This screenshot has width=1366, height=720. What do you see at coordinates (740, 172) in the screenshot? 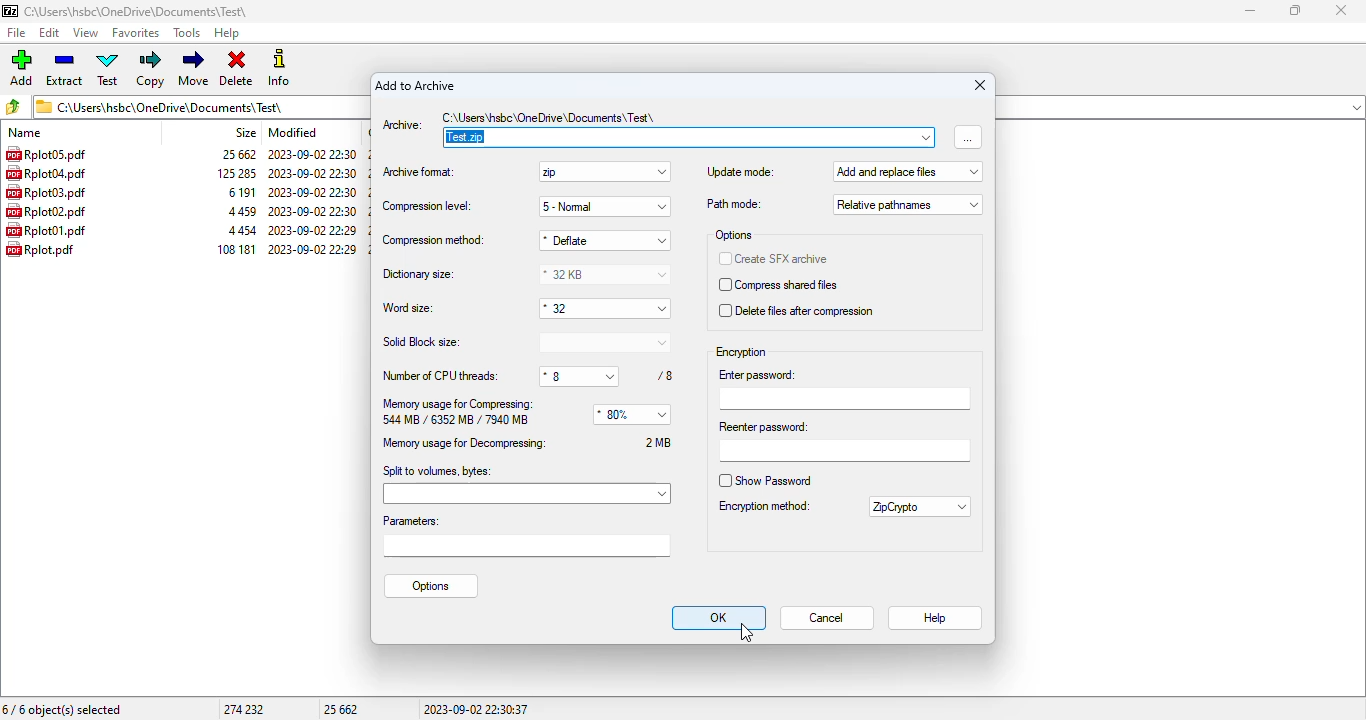
I see `update mode` at bounding box center [740, 172].